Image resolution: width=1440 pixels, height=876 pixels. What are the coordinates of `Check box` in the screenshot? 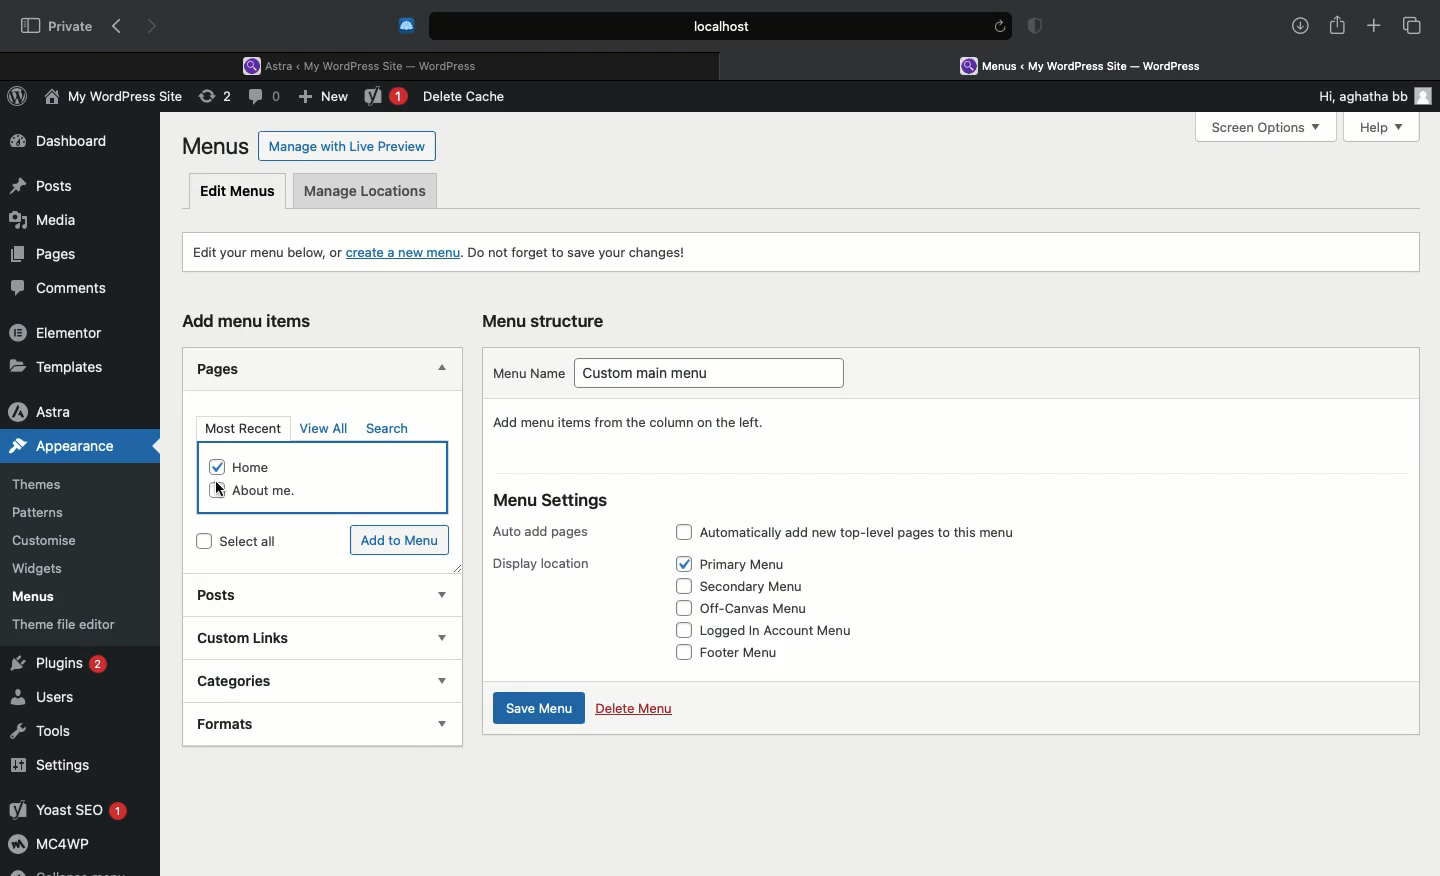 It's located at (675, 629).